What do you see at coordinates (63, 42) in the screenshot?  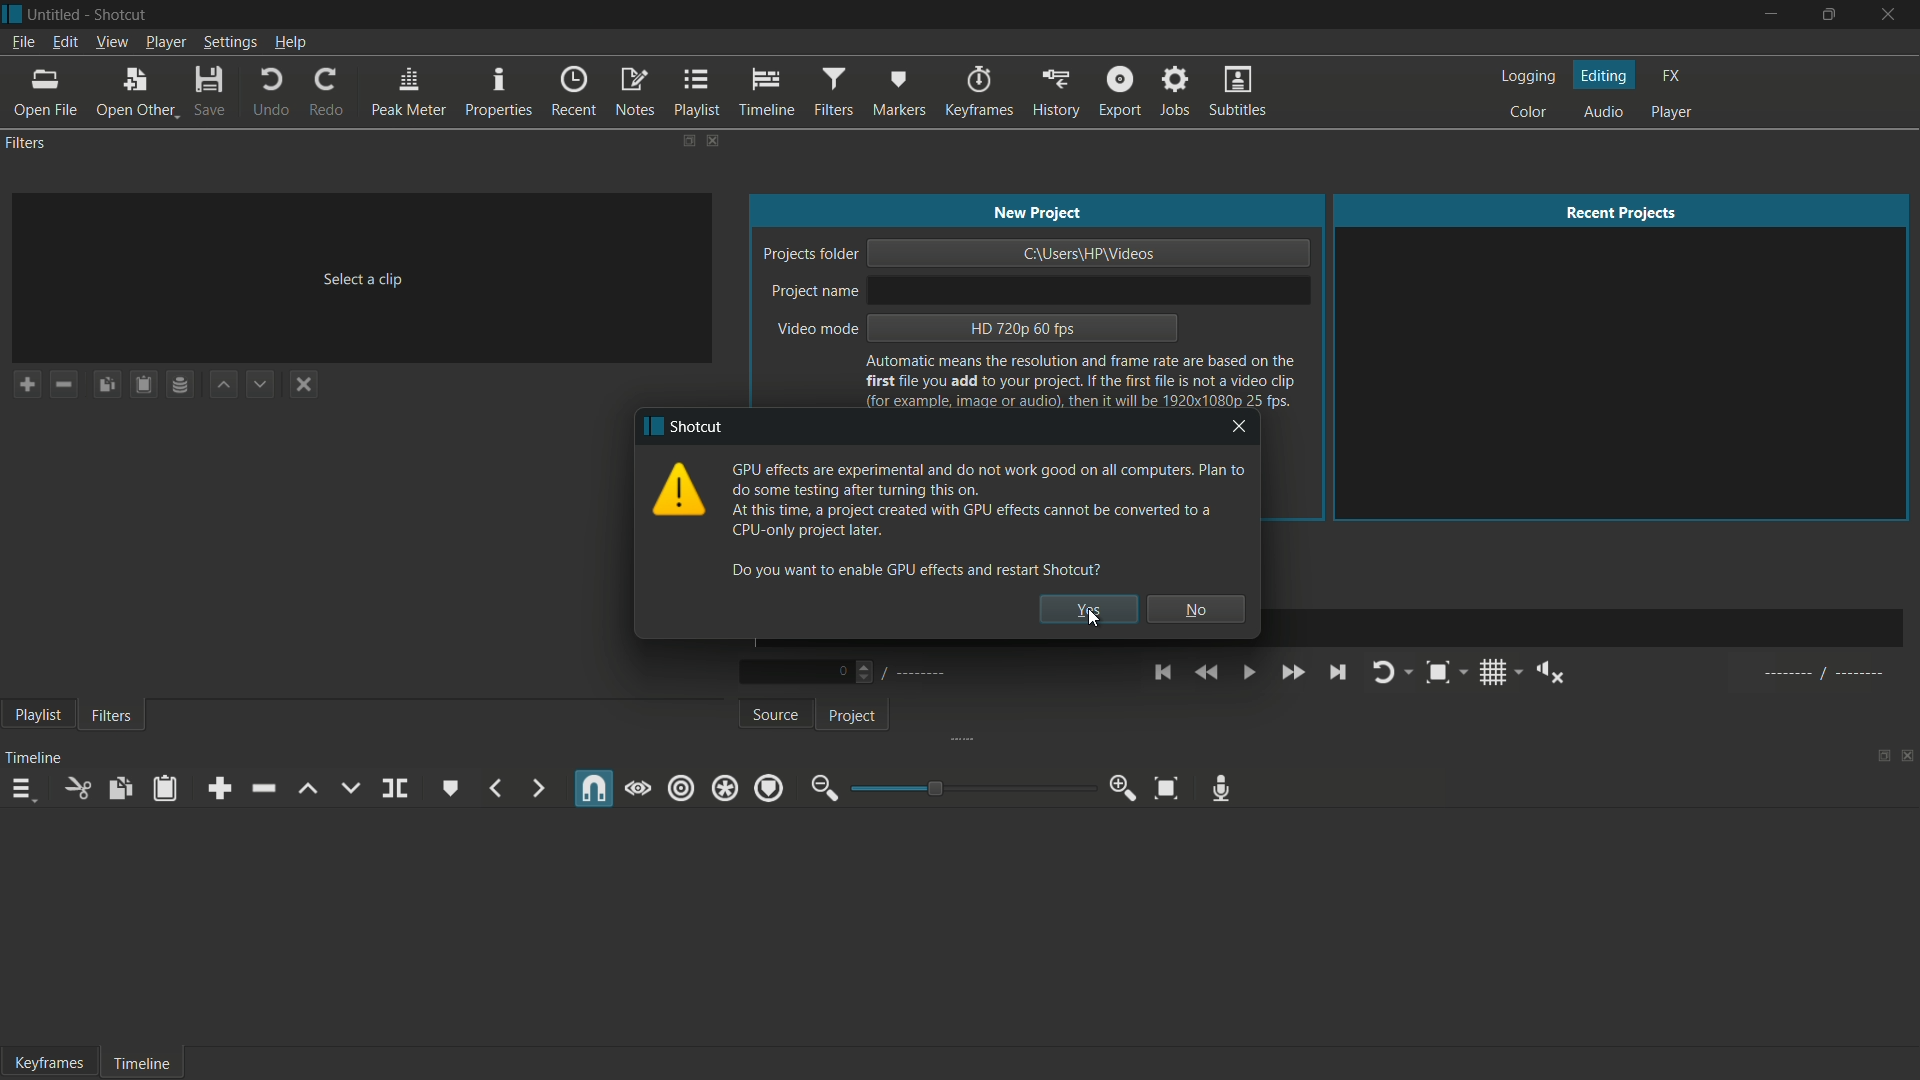 I see `edit menu` at bounding box center [63, 42].